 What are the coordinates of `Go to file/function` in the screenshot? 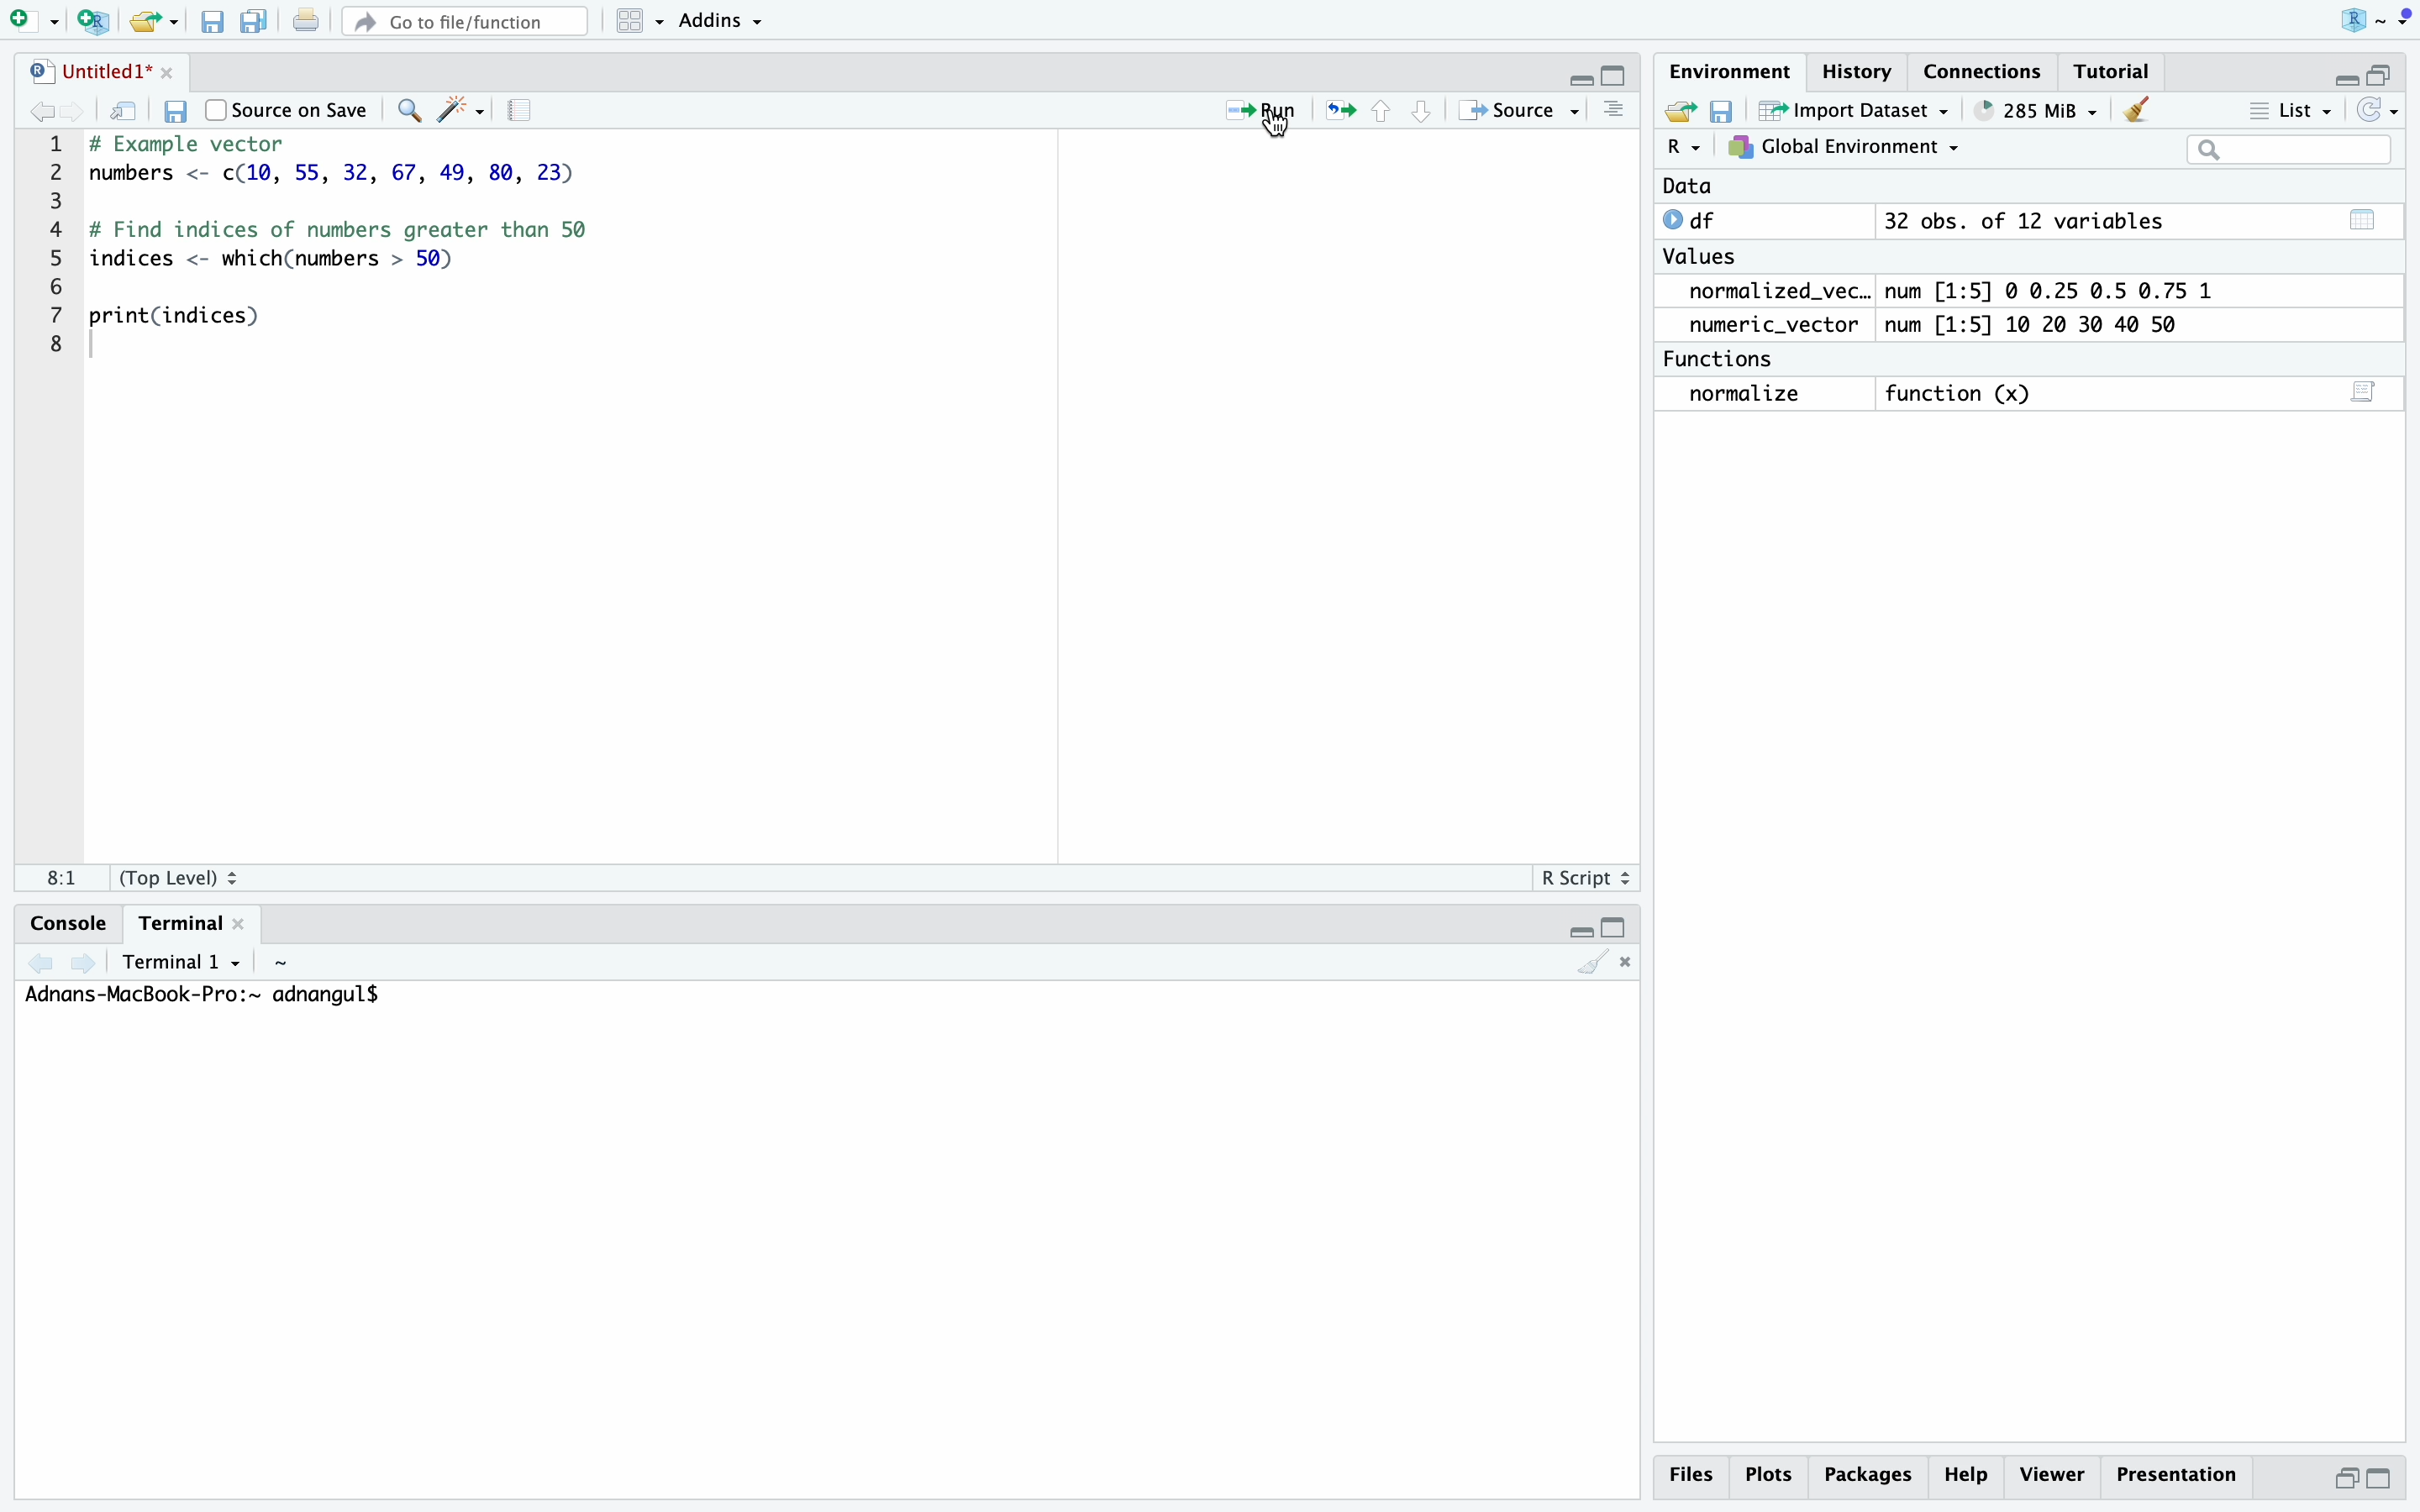 It's located at (462, 23).